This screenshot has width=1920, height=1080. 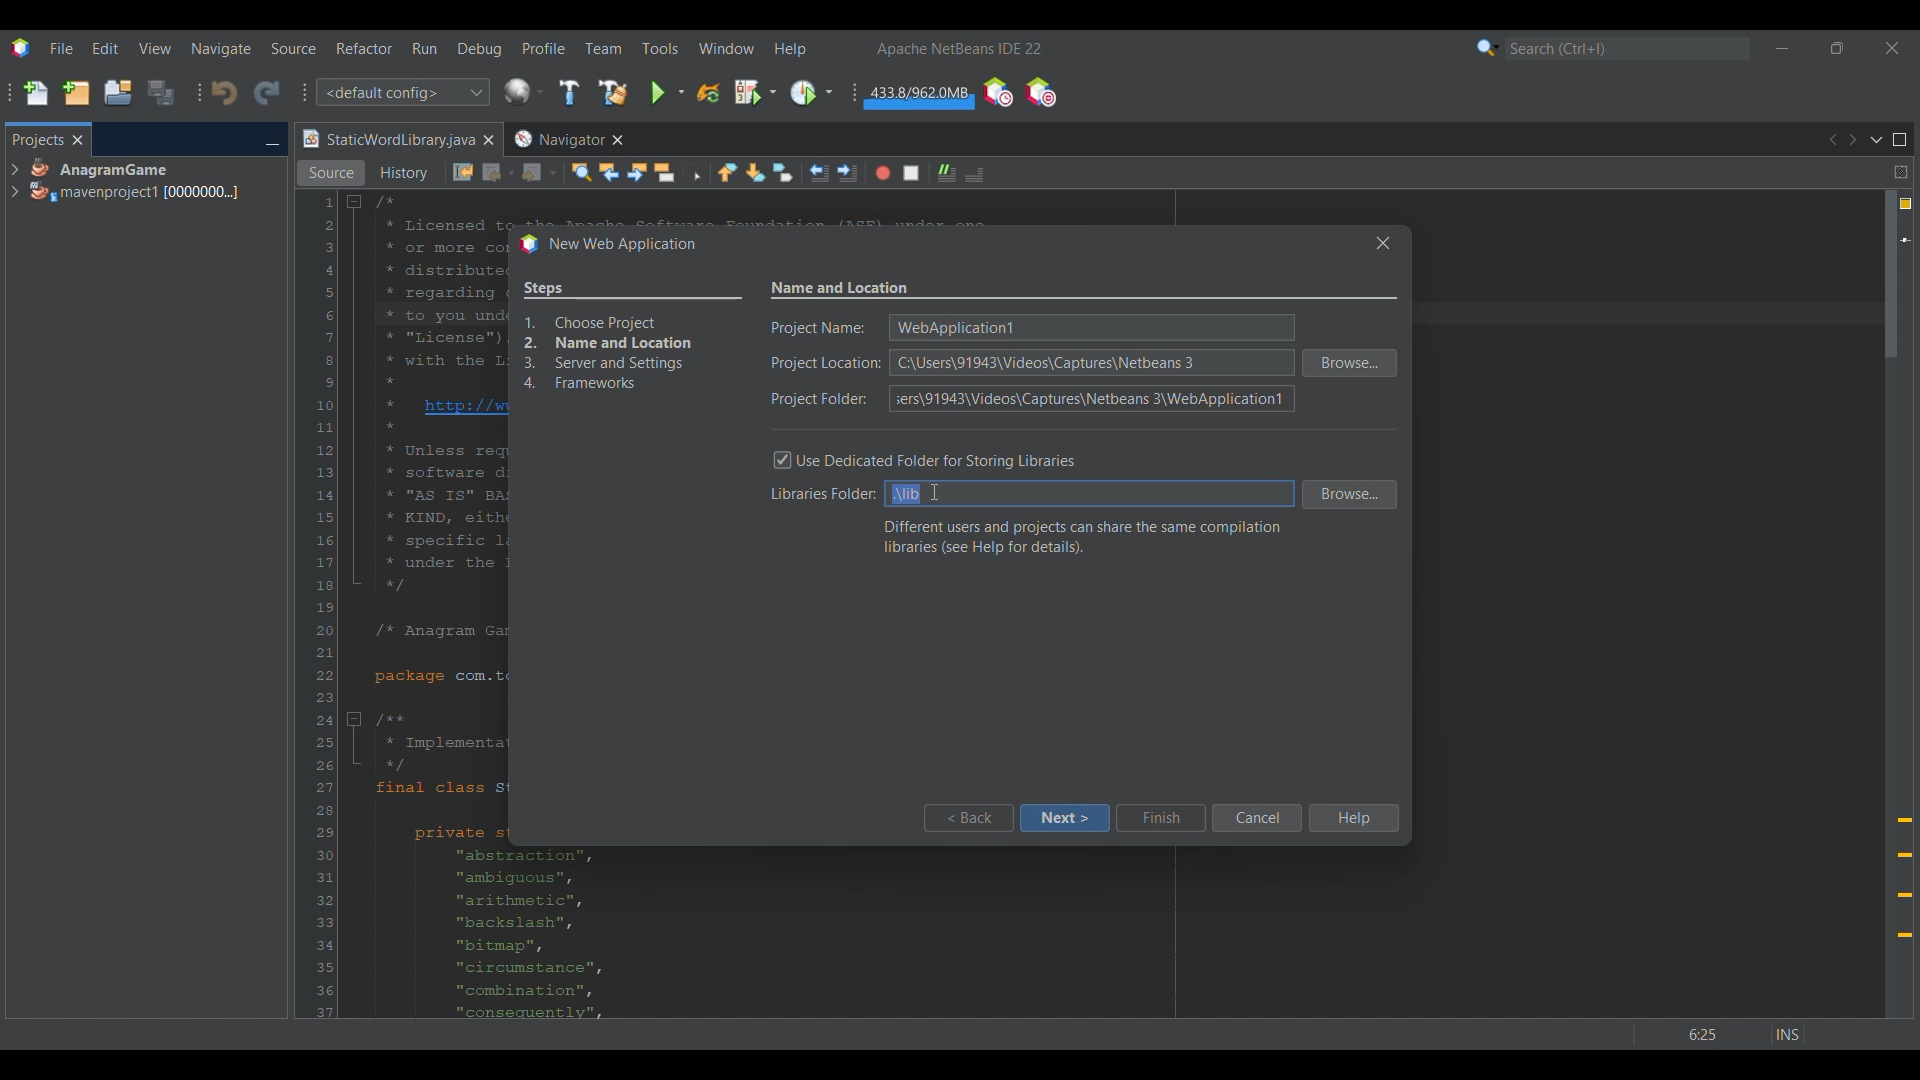 What do you see at coordinates (480, 49) in the screenshot?
I see `Debug menu` at bounding box center [480, 49].